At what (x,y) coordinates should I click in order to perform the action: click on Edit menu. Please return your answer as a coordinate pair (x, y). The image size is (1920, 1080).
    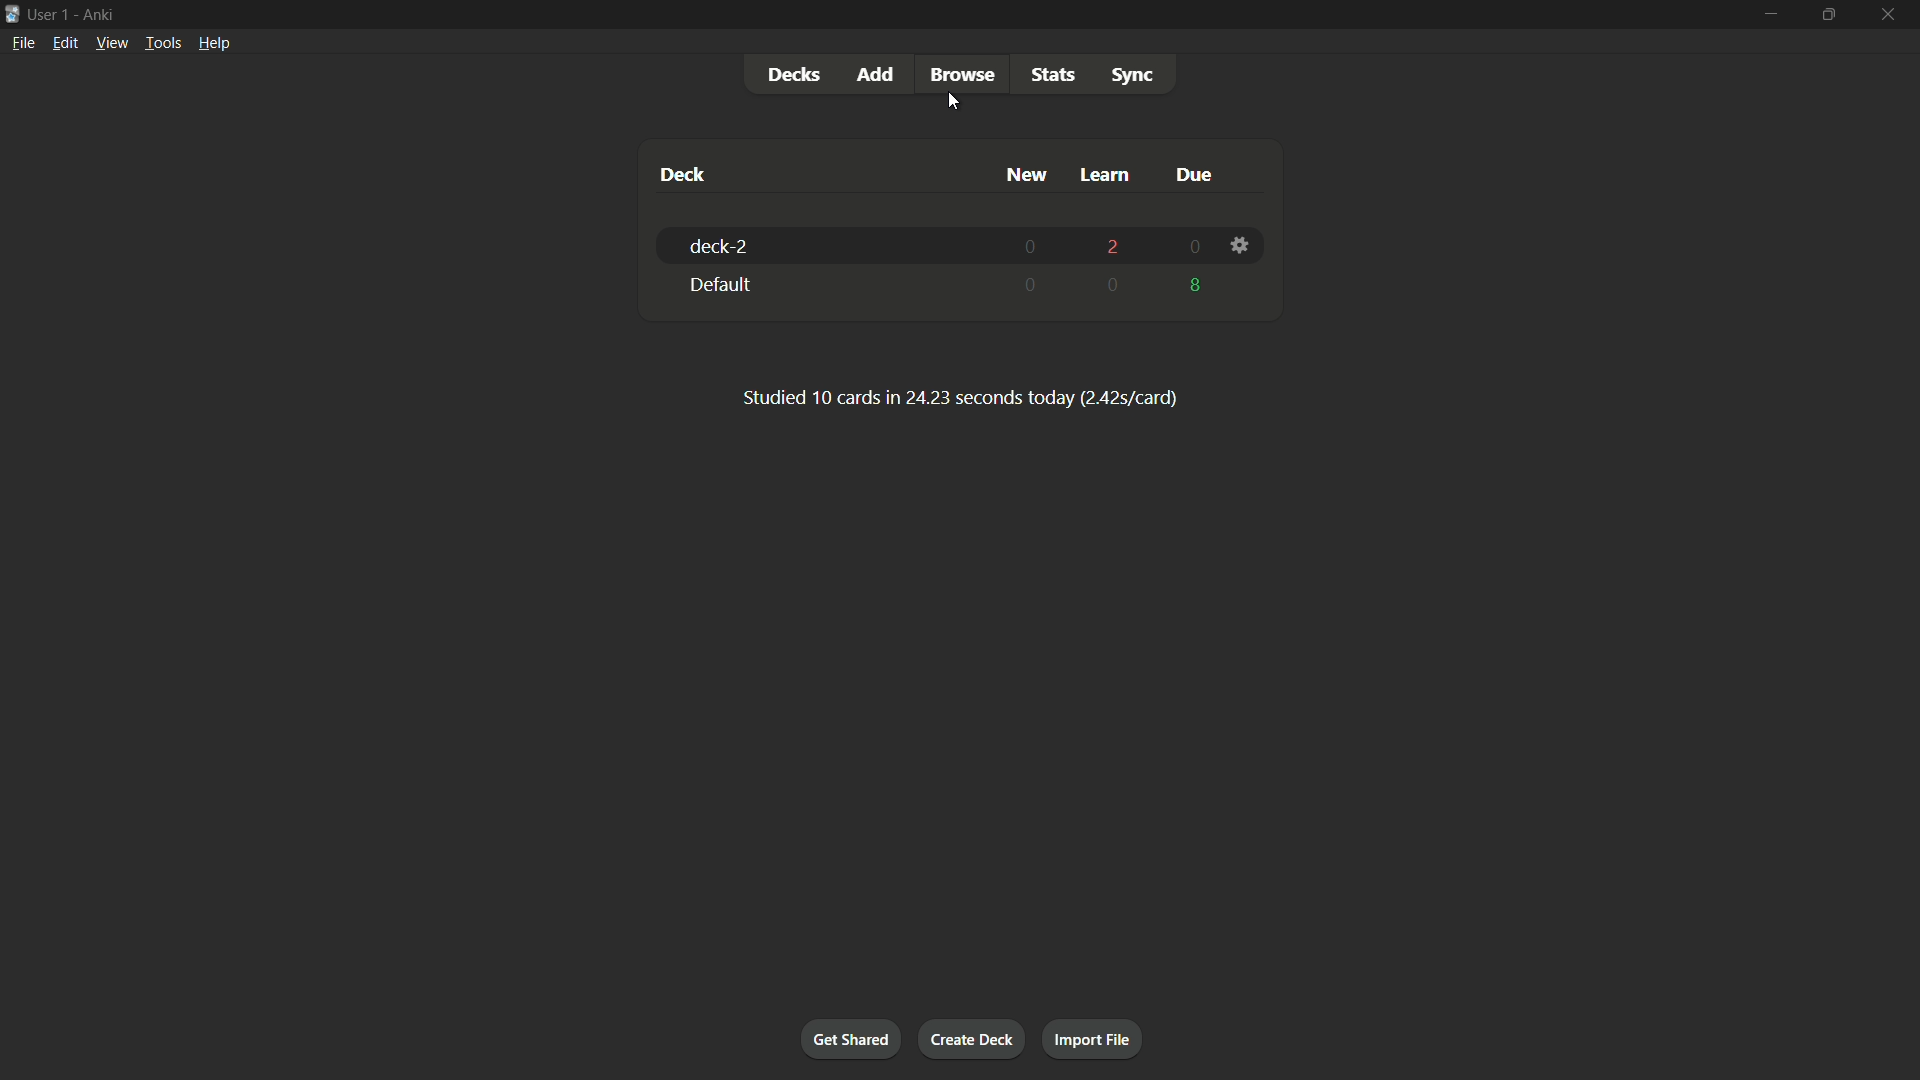
    Looking at the image, I should click on (64, 45).